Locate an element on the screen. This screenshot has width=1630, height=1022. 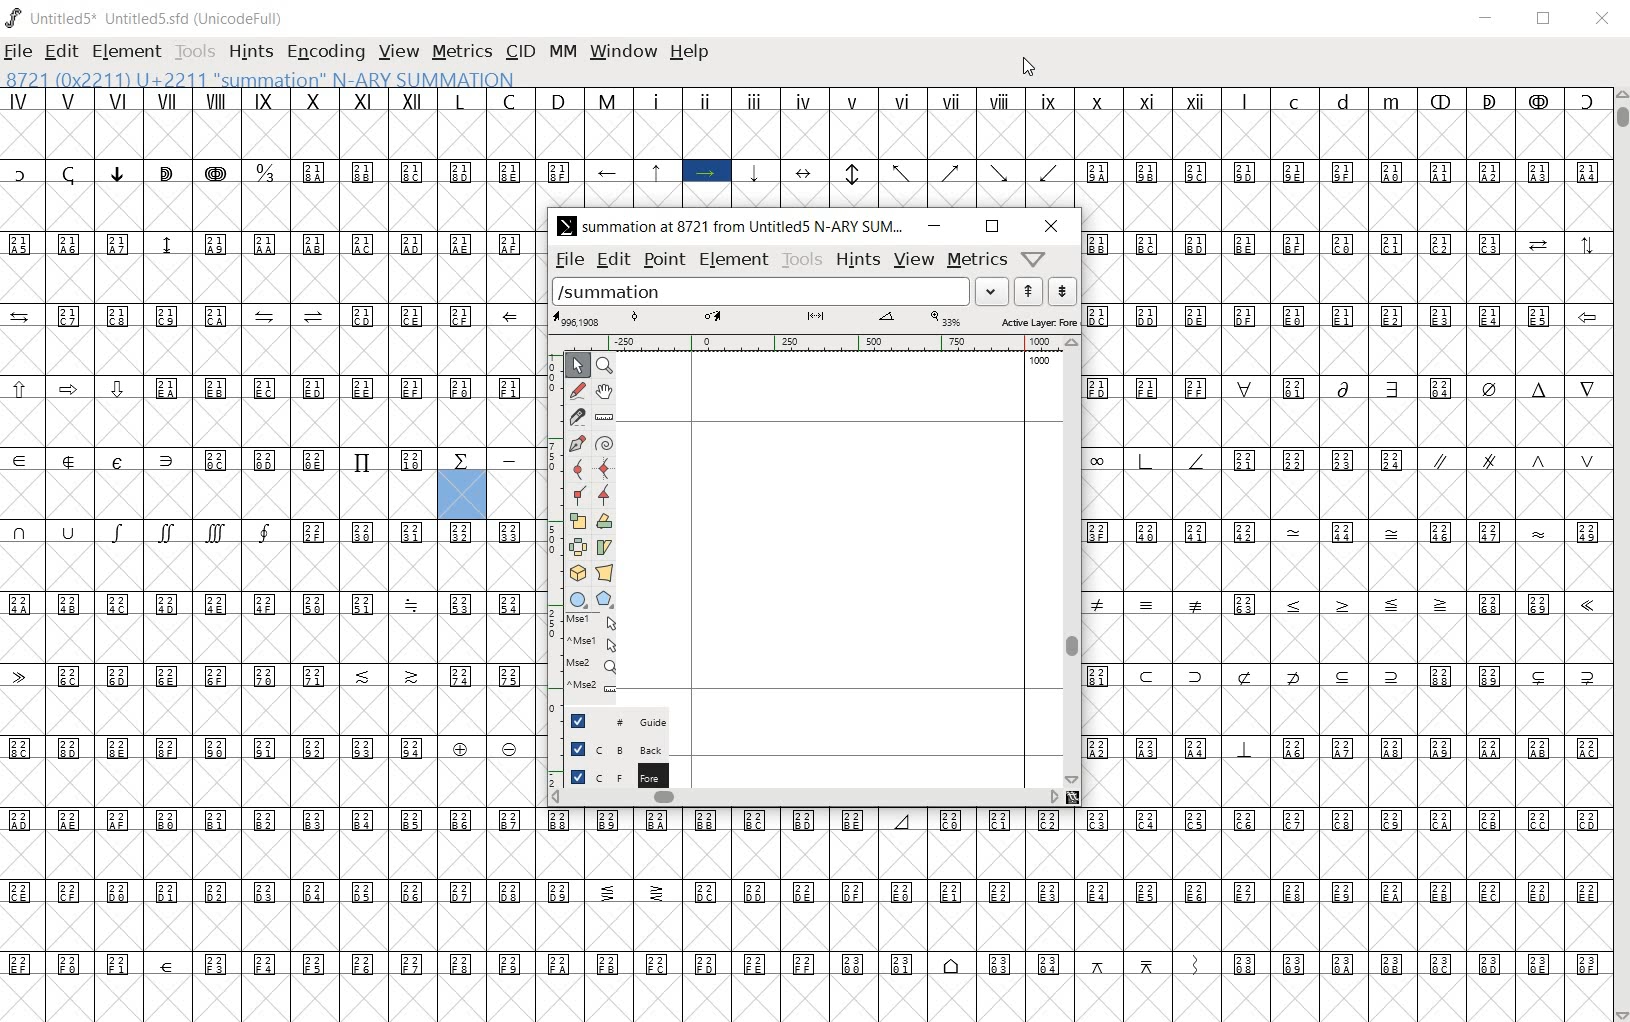
show the next word on the list is located at coordinates (1030, 291).